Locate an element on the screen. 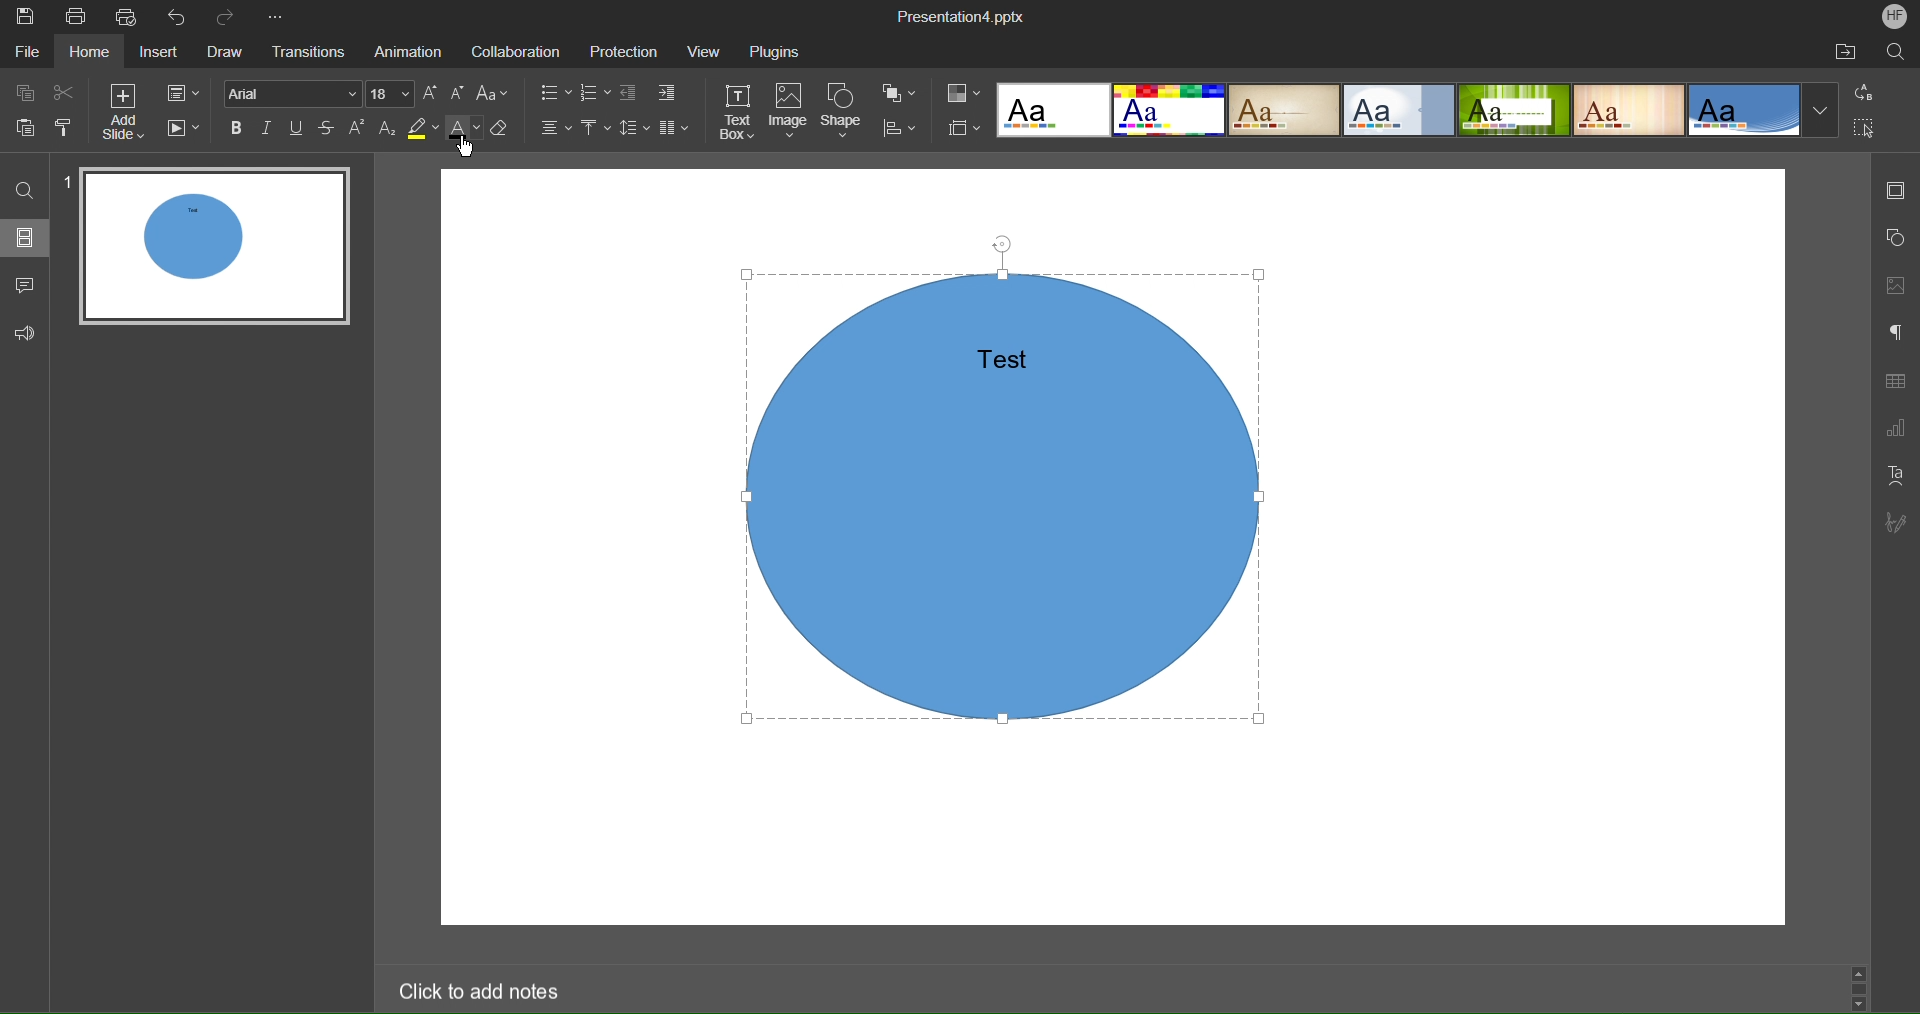 The height and width of the screenshot is (1014, 1920). Animation is located at coordinates (405, 51).